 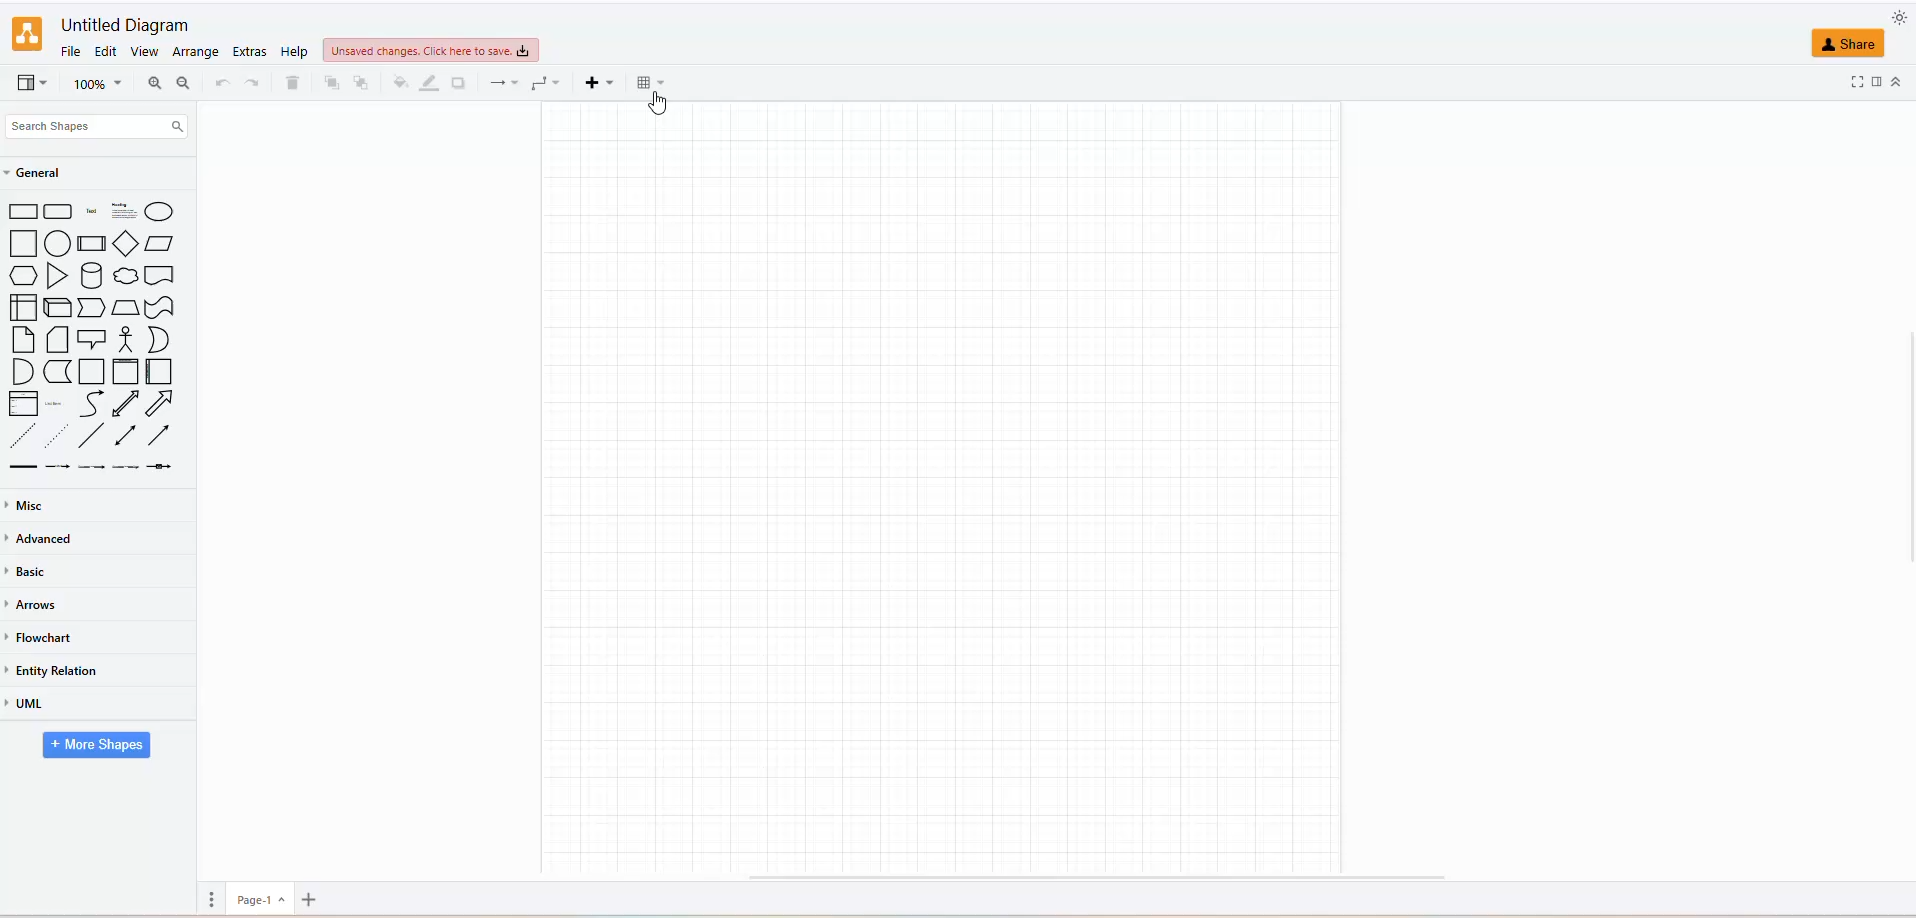 What do you see at coordinates (43, 636) in the screenshot?
I see `flowchart` at bounding box center [43, 636].